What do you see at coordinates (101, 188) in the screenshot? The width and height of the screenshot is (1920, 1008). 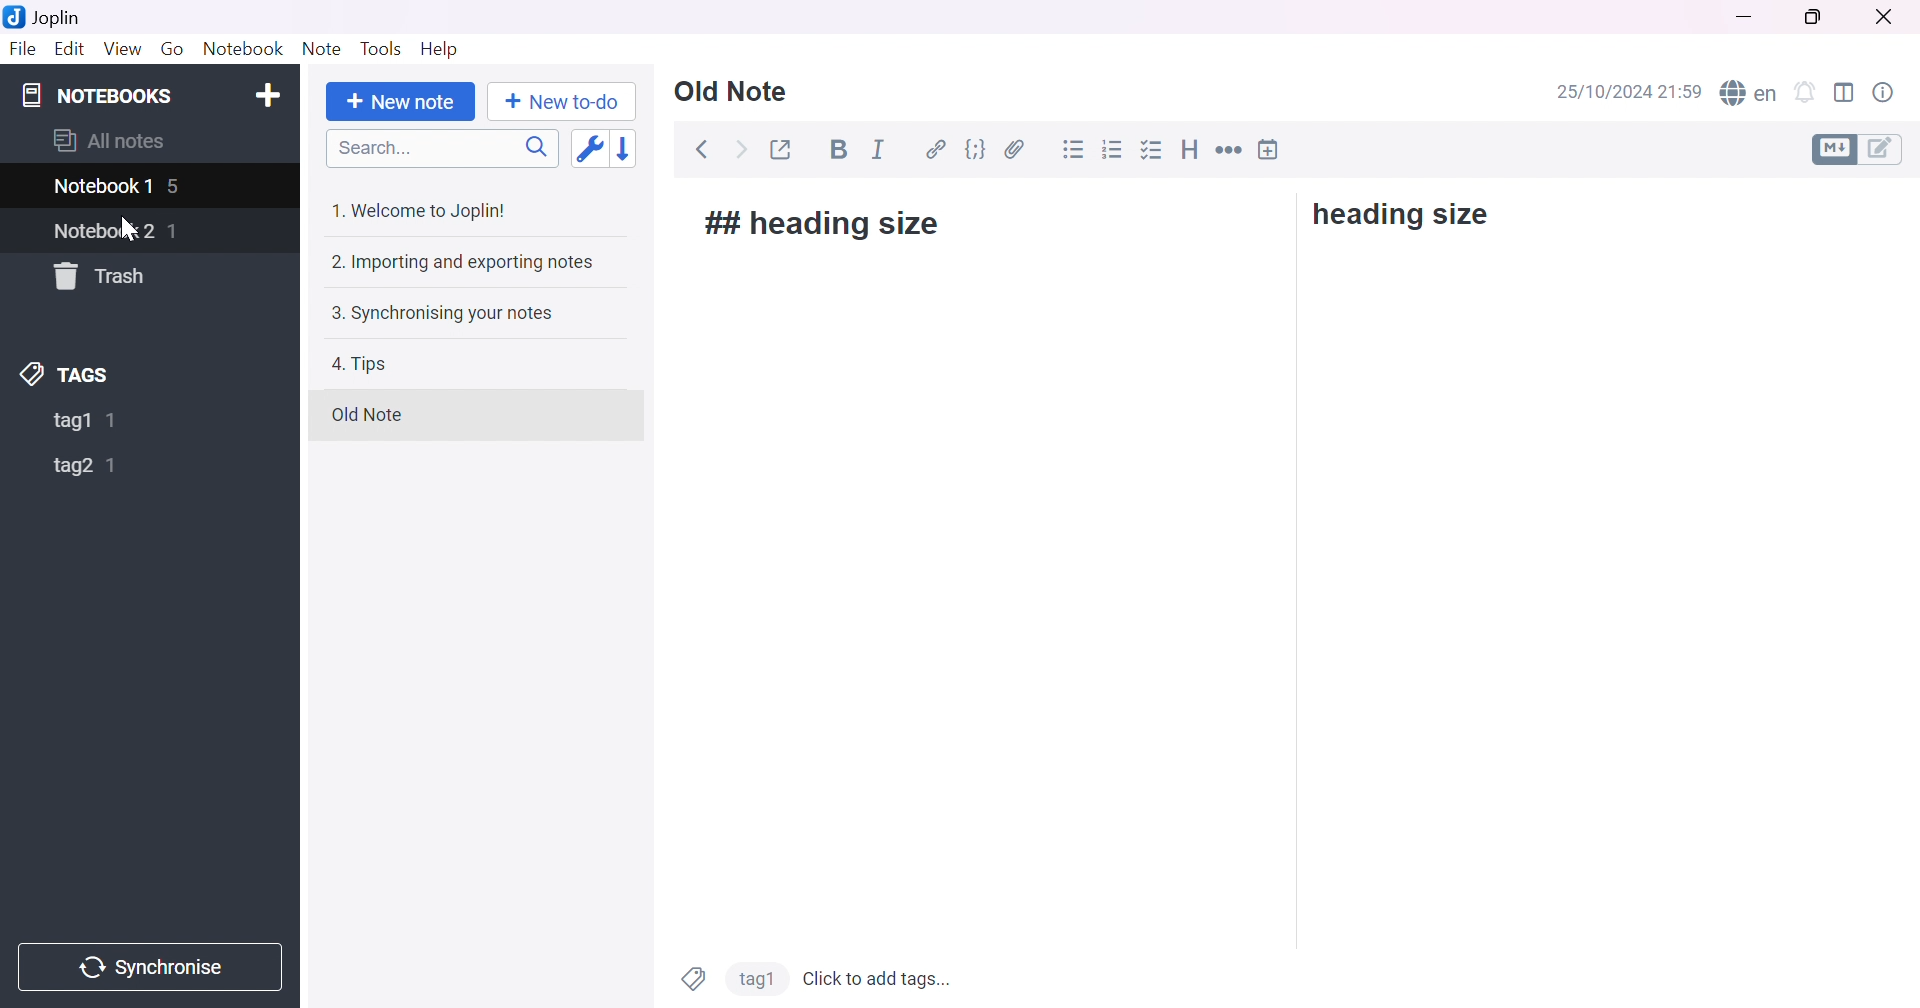 I see `Notebook1` at bounding box center [101, 188].